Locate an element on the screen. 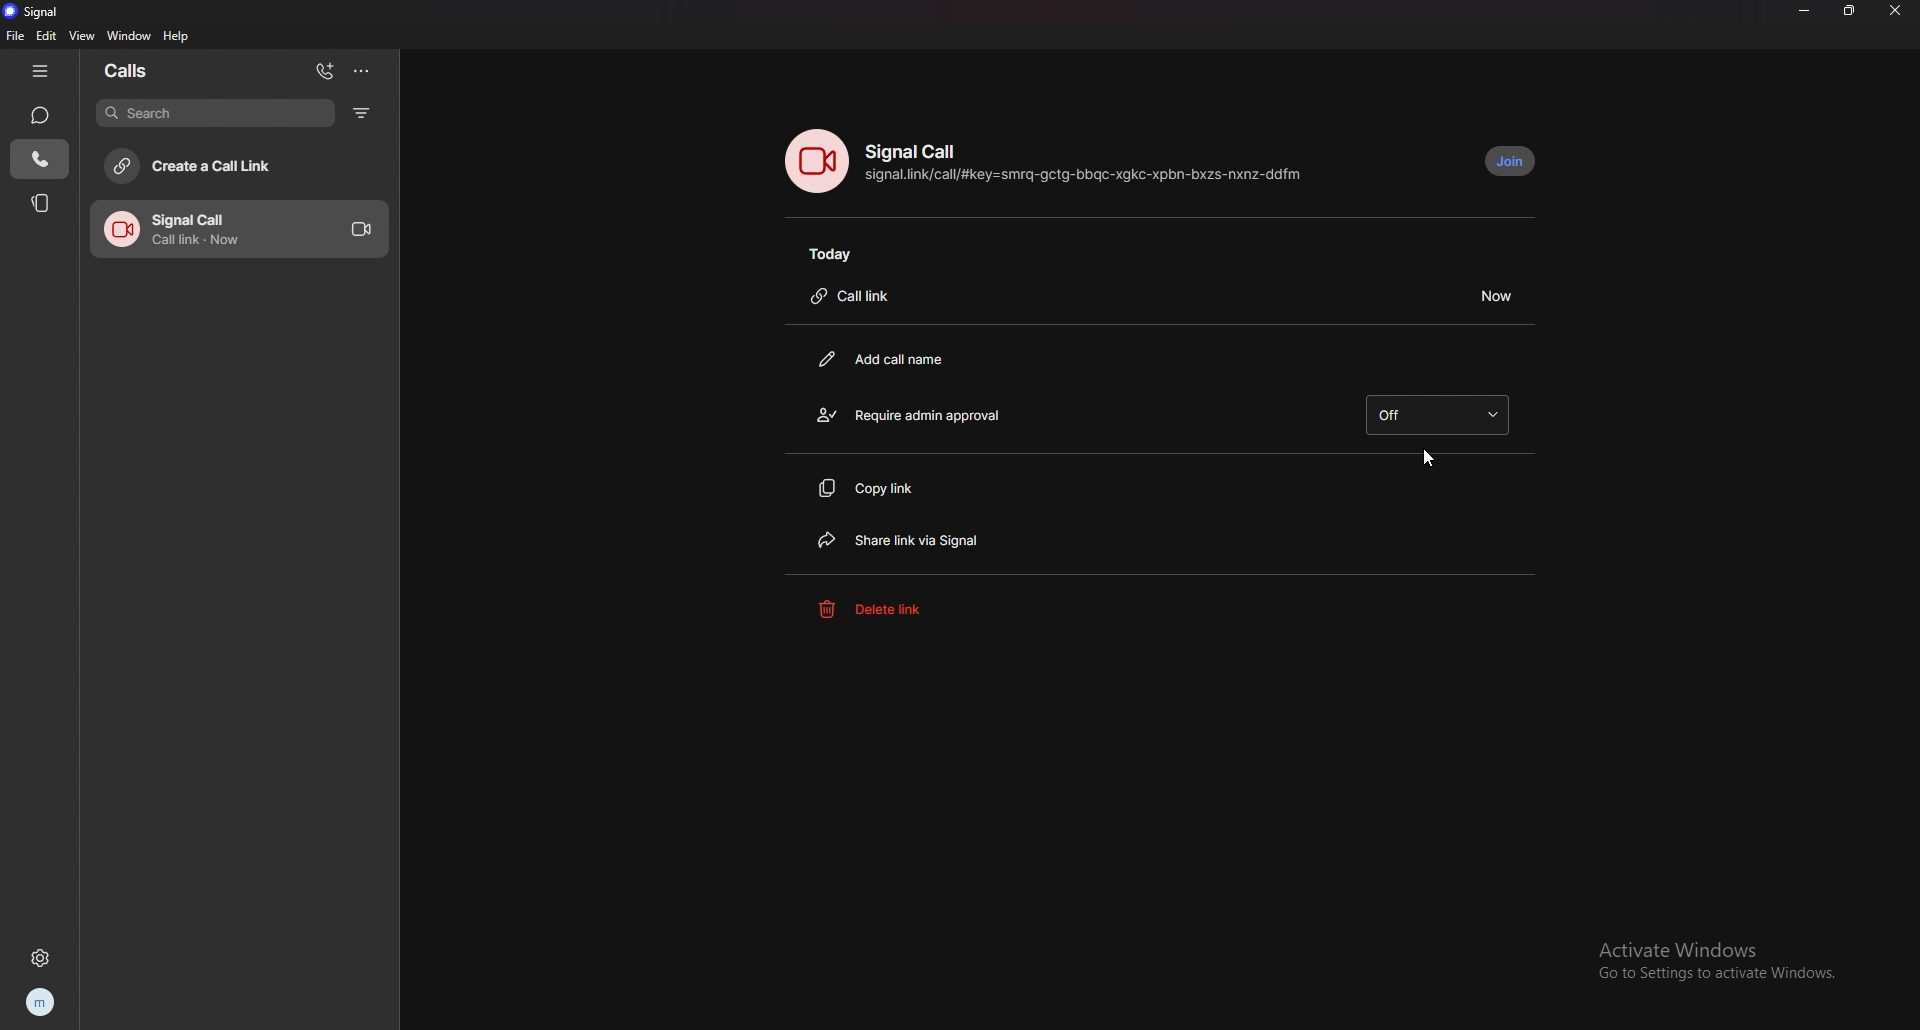 This screenshot has height=1030, width=1920. file is located at coordinates (16, 36).